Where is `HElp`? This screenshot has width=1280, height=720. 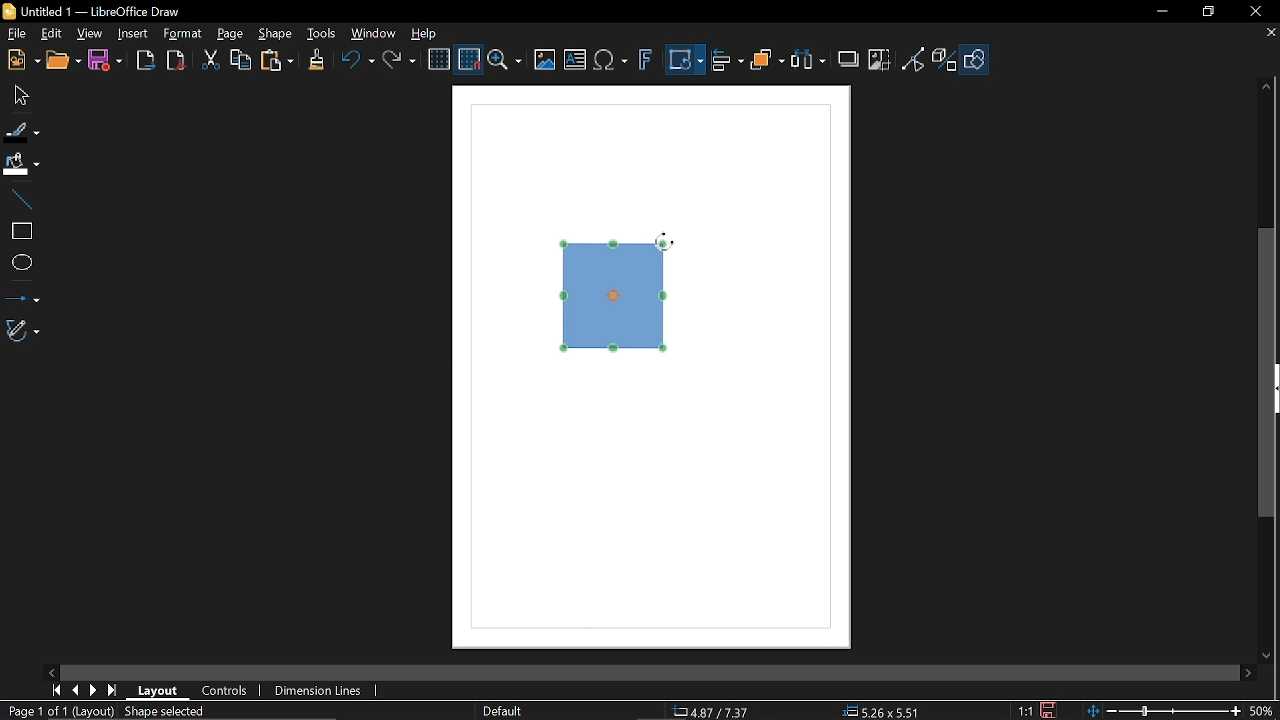
HElp is located at coordinates (422, 31).